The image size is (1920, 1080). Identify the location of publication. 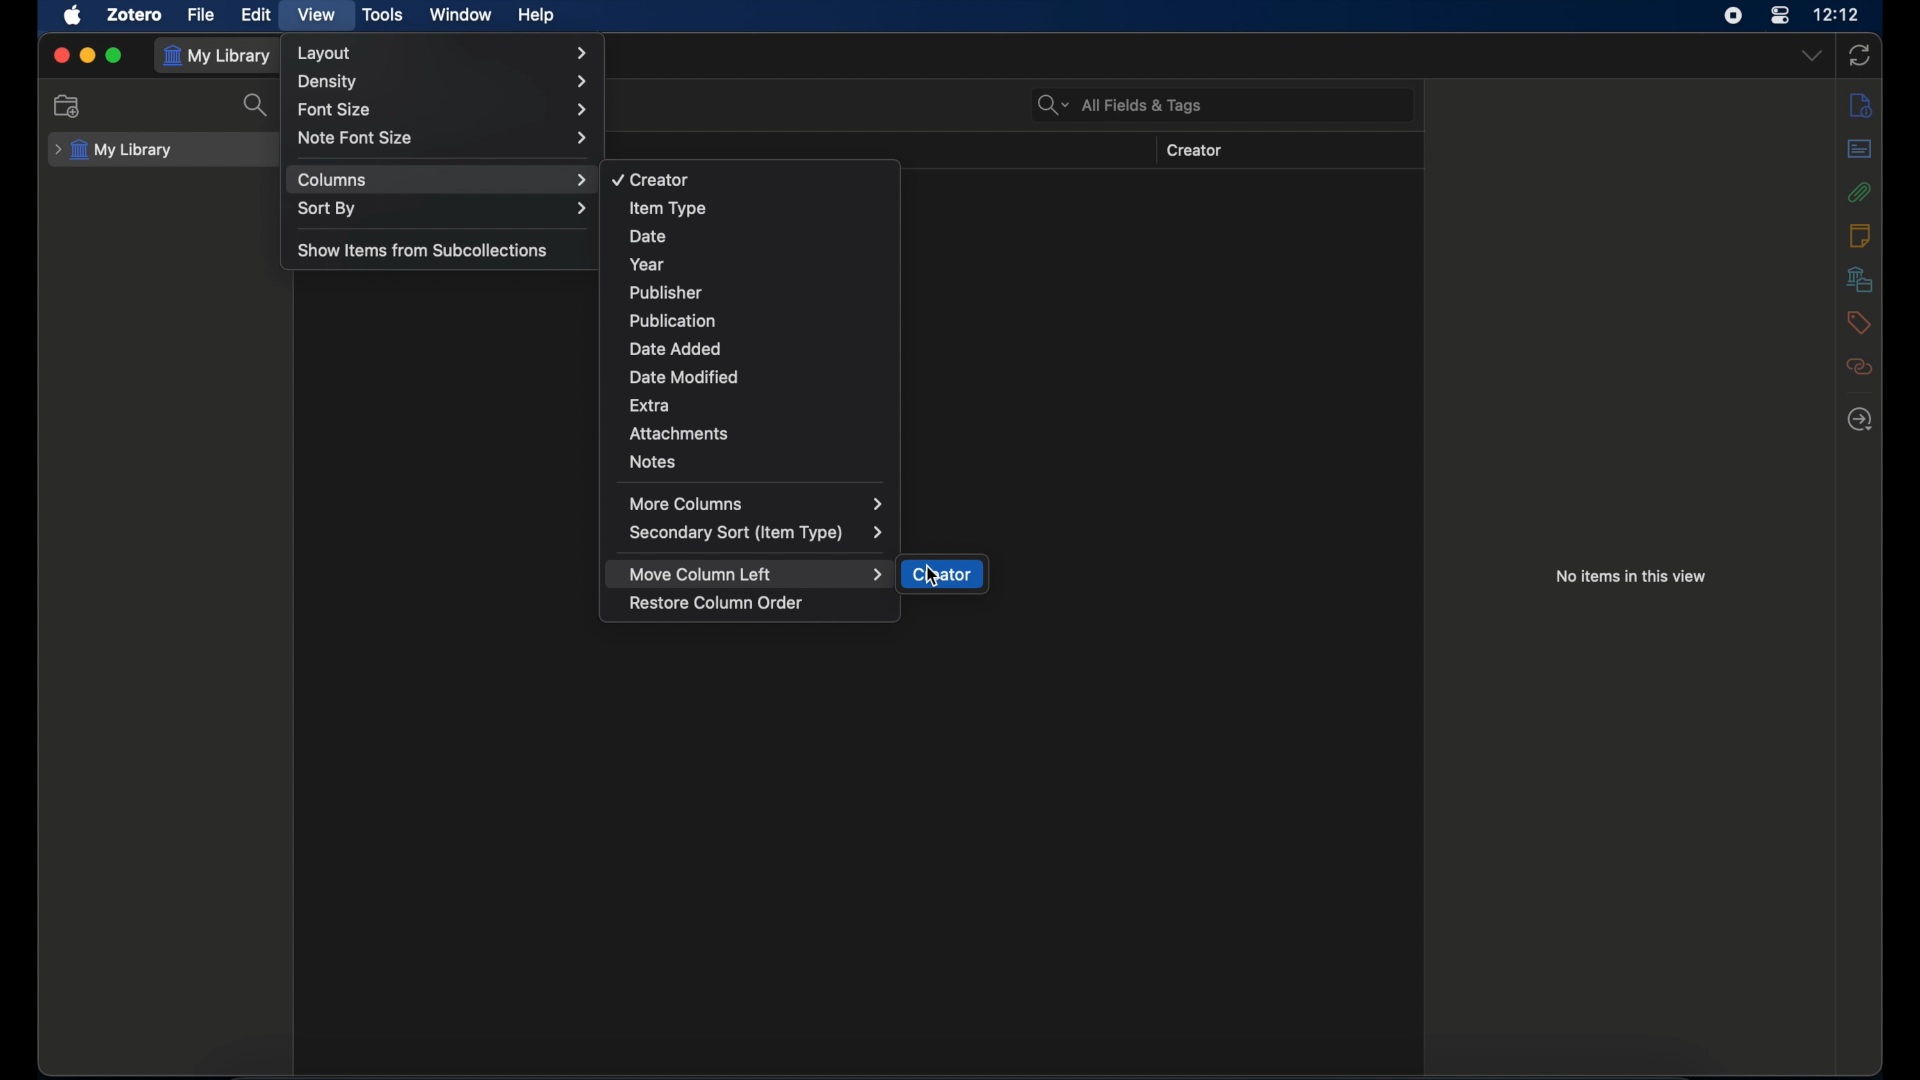
(671, 320).